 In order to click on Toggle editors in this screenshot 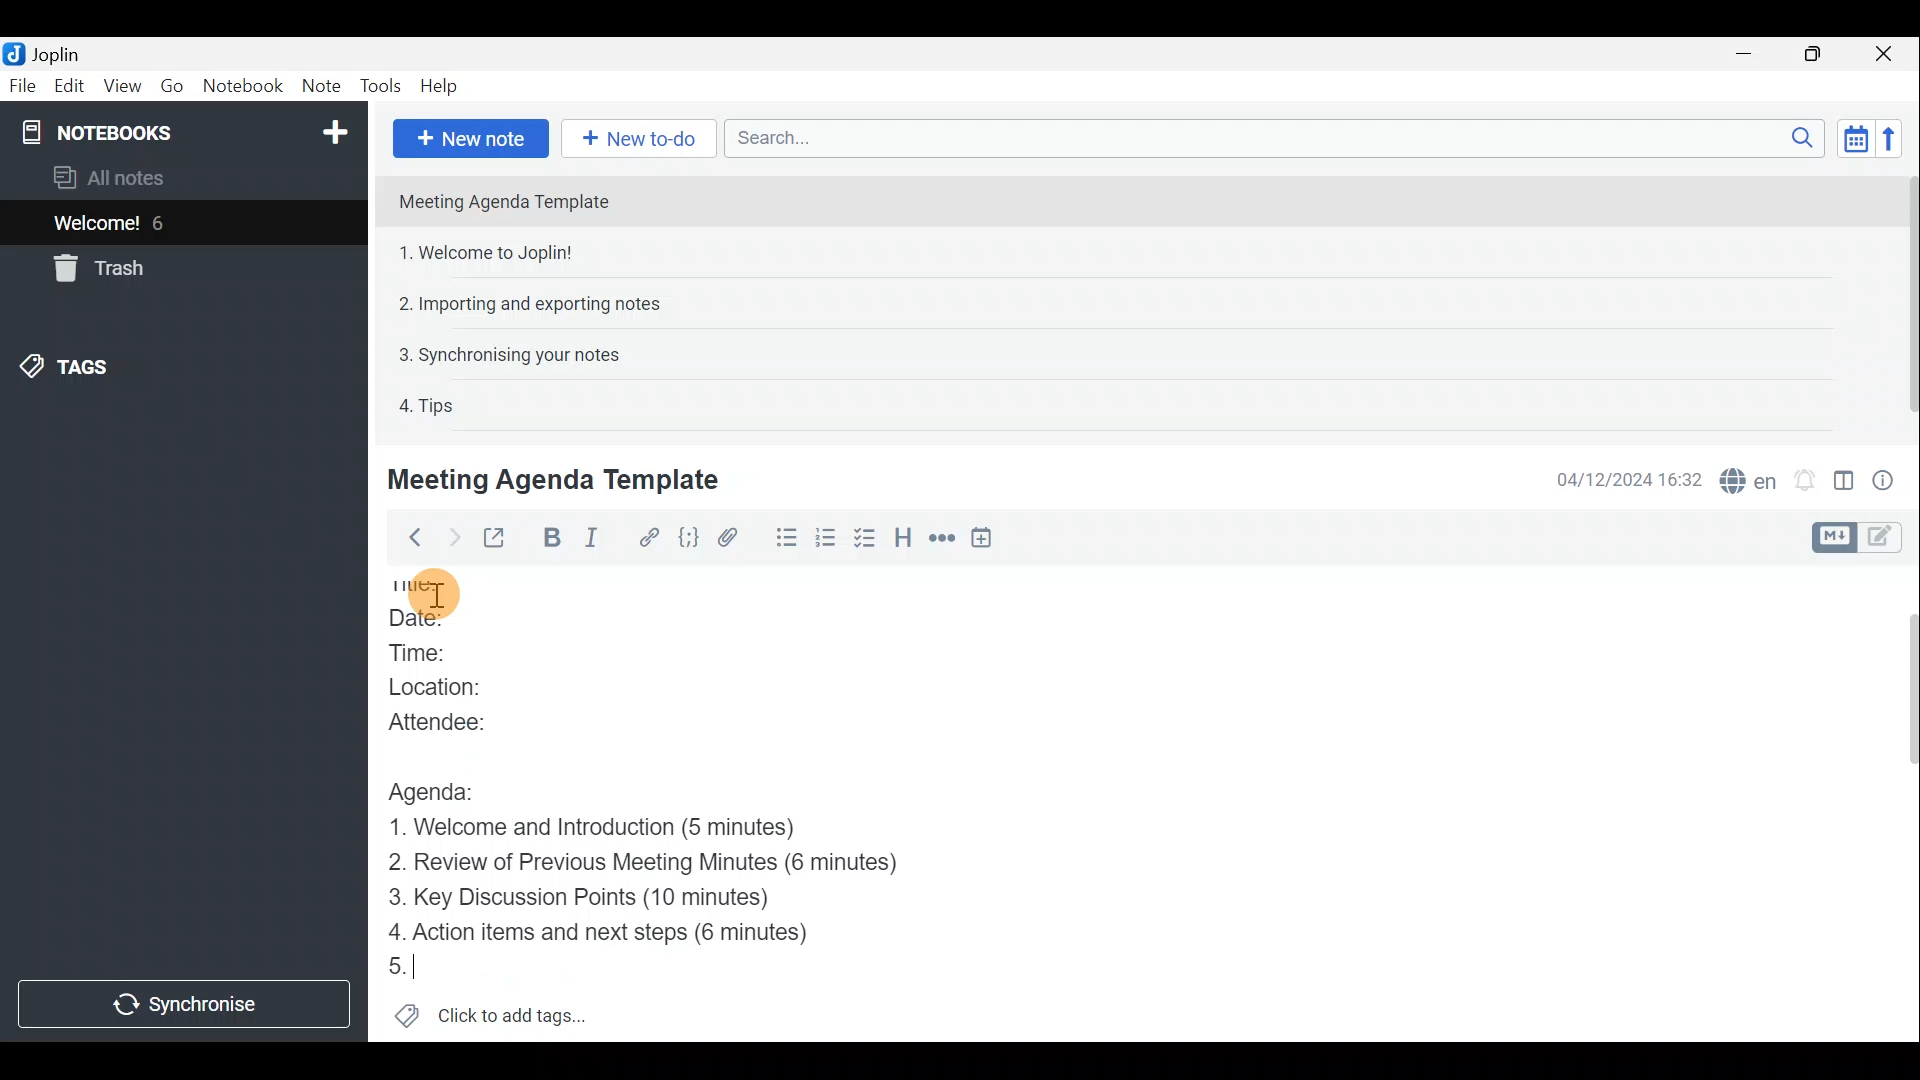, I will do `click(1831, 538)`.